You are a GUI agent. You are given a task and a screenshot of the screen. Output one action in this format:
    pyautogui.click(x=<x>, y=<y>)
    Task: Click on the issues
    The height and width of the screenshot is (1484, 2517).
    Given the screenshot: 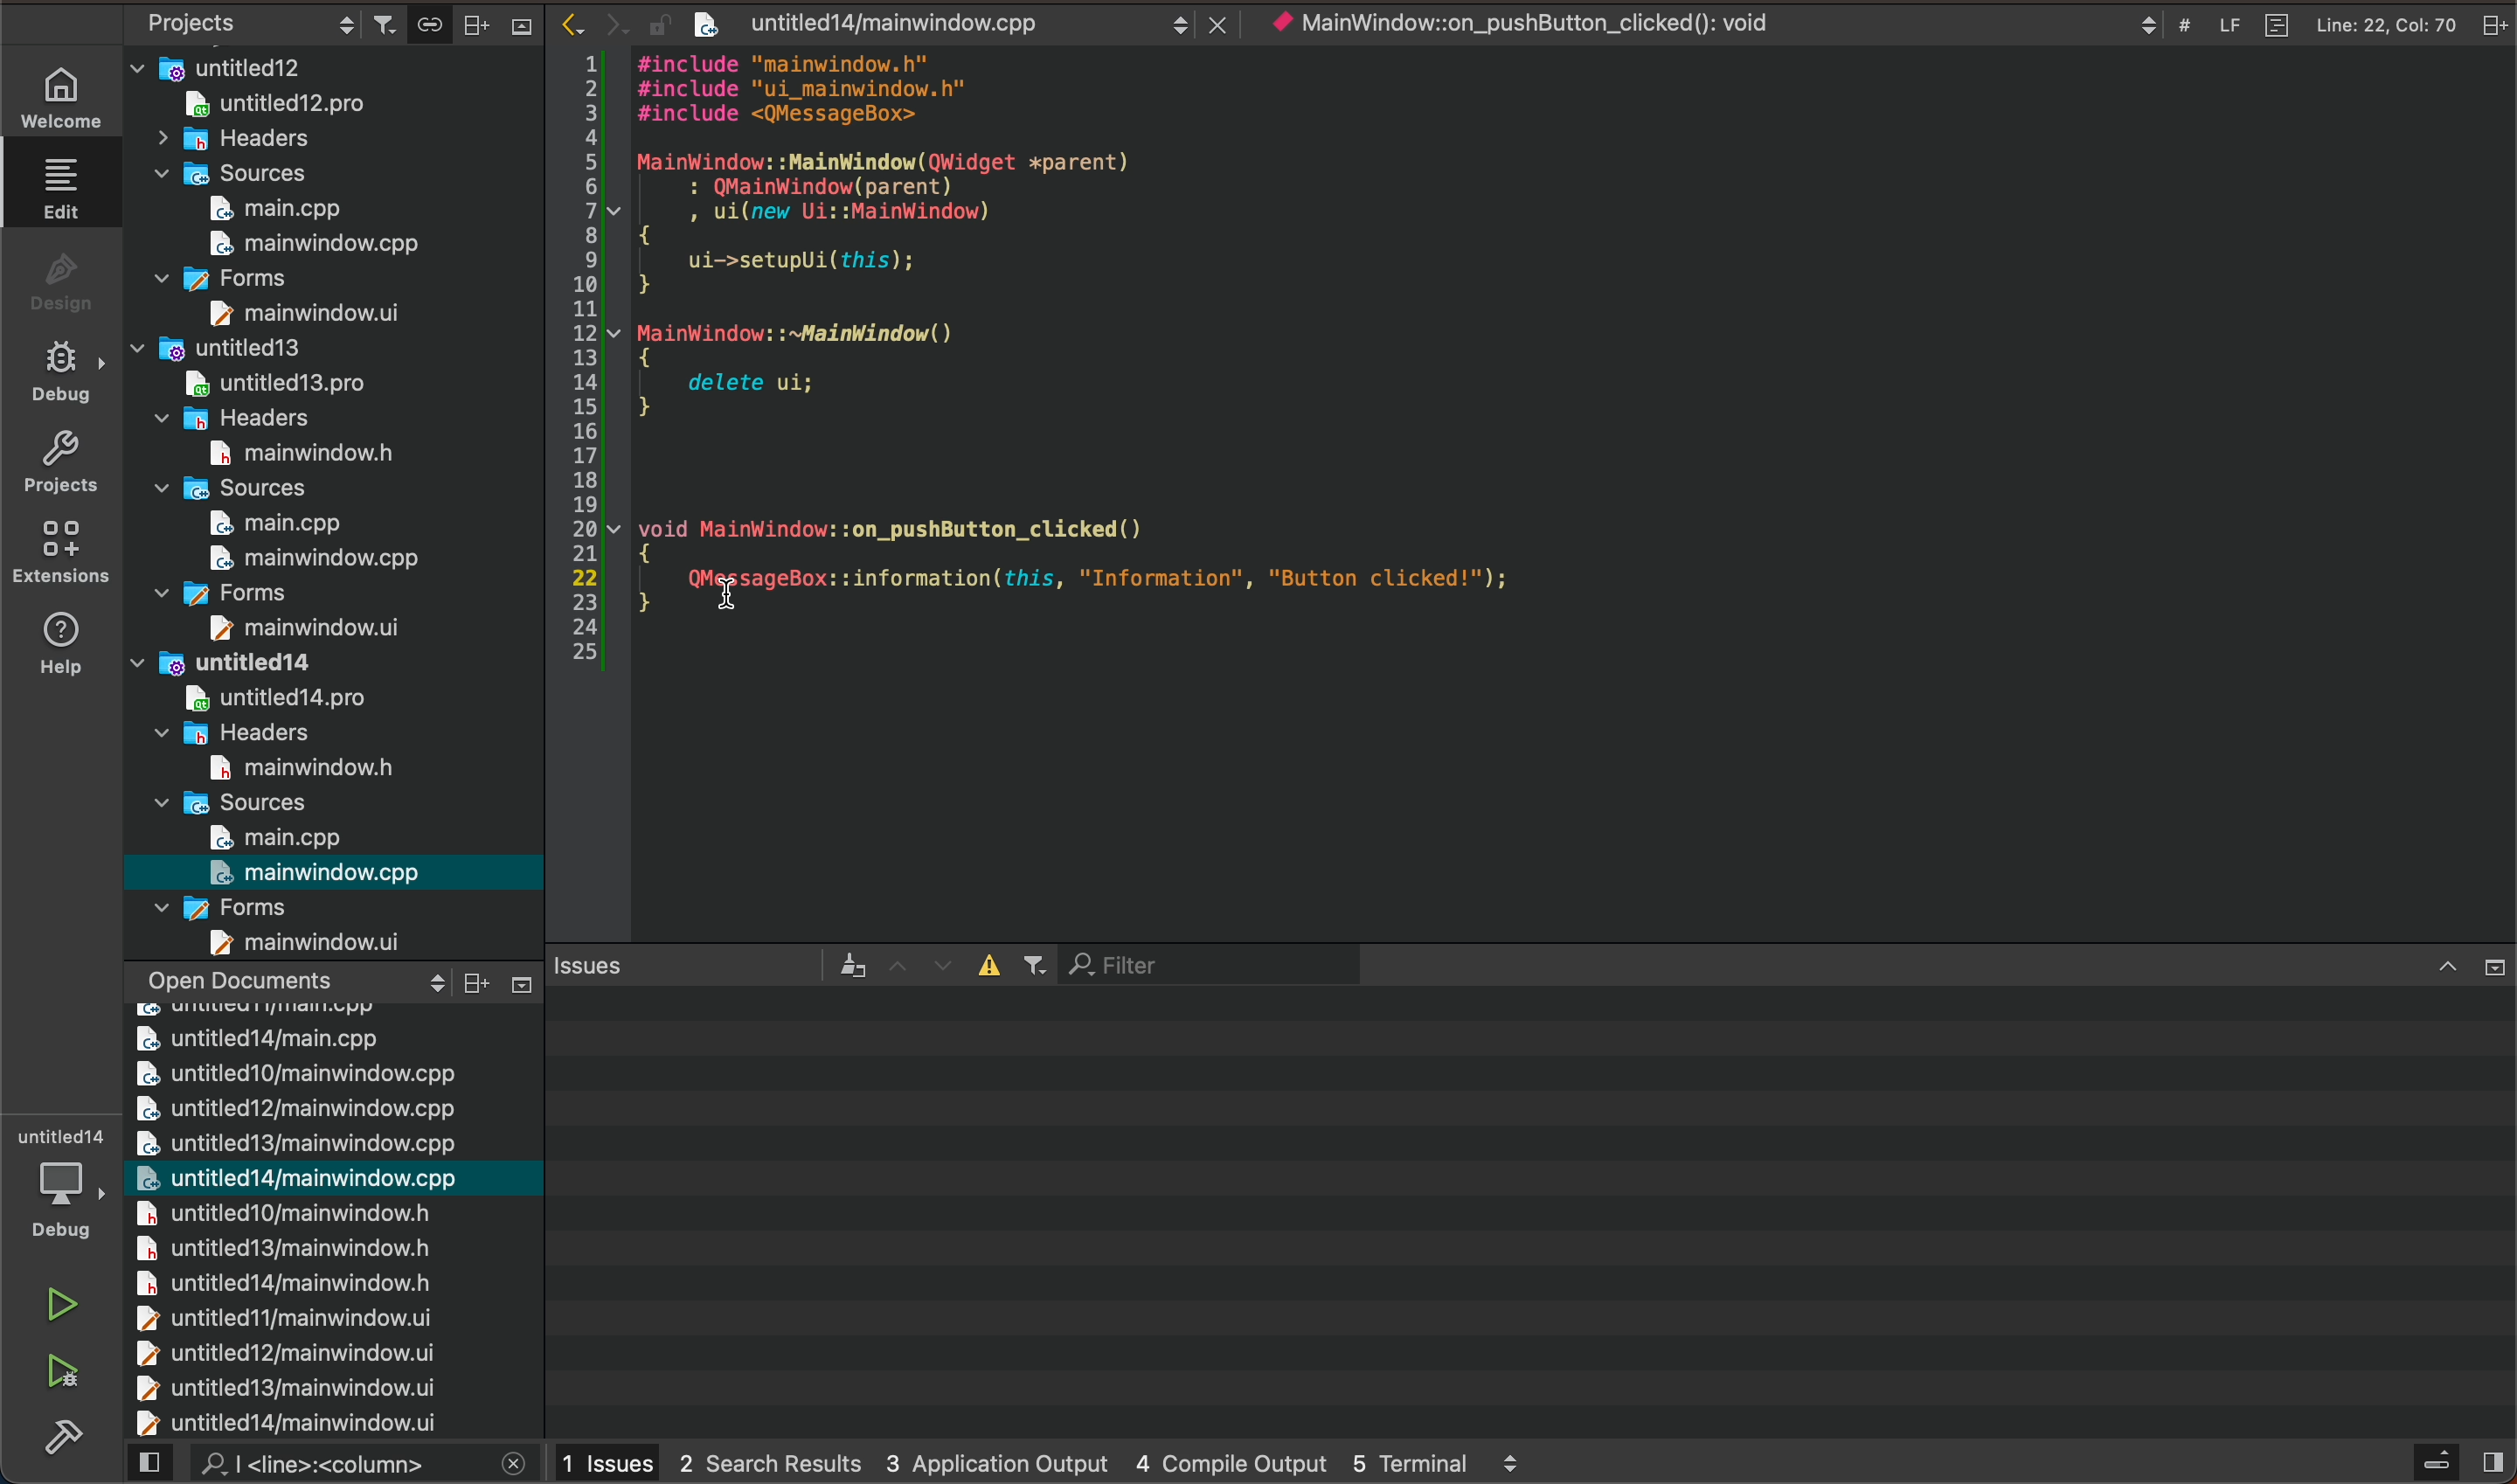 What is the action you would take?
    pyautogui.click(x=712, y=964)
    